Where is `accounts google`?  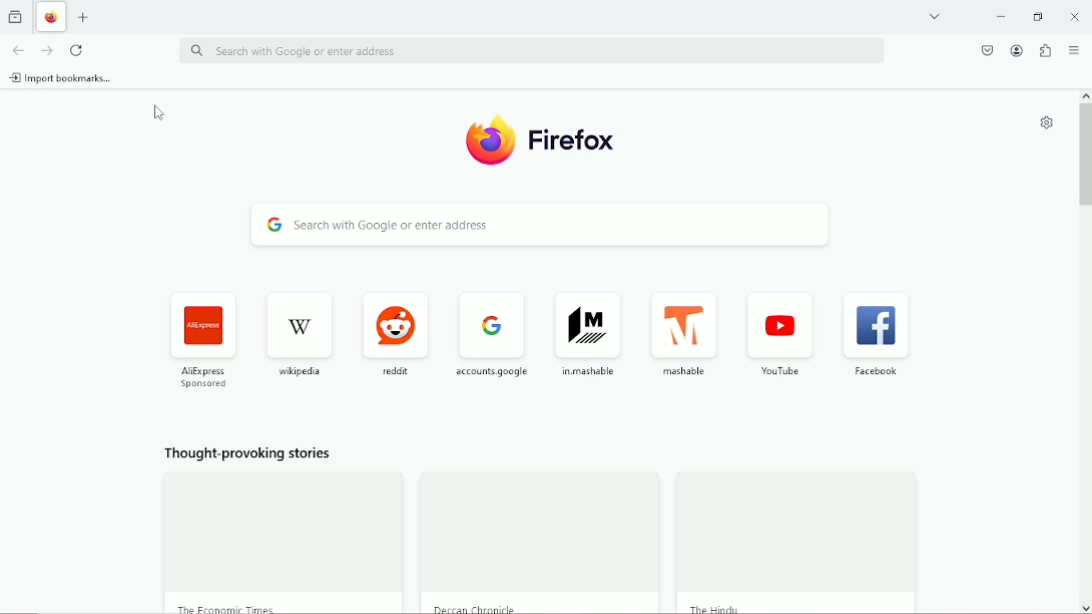 accounts google is located at coordinates (494, 332).